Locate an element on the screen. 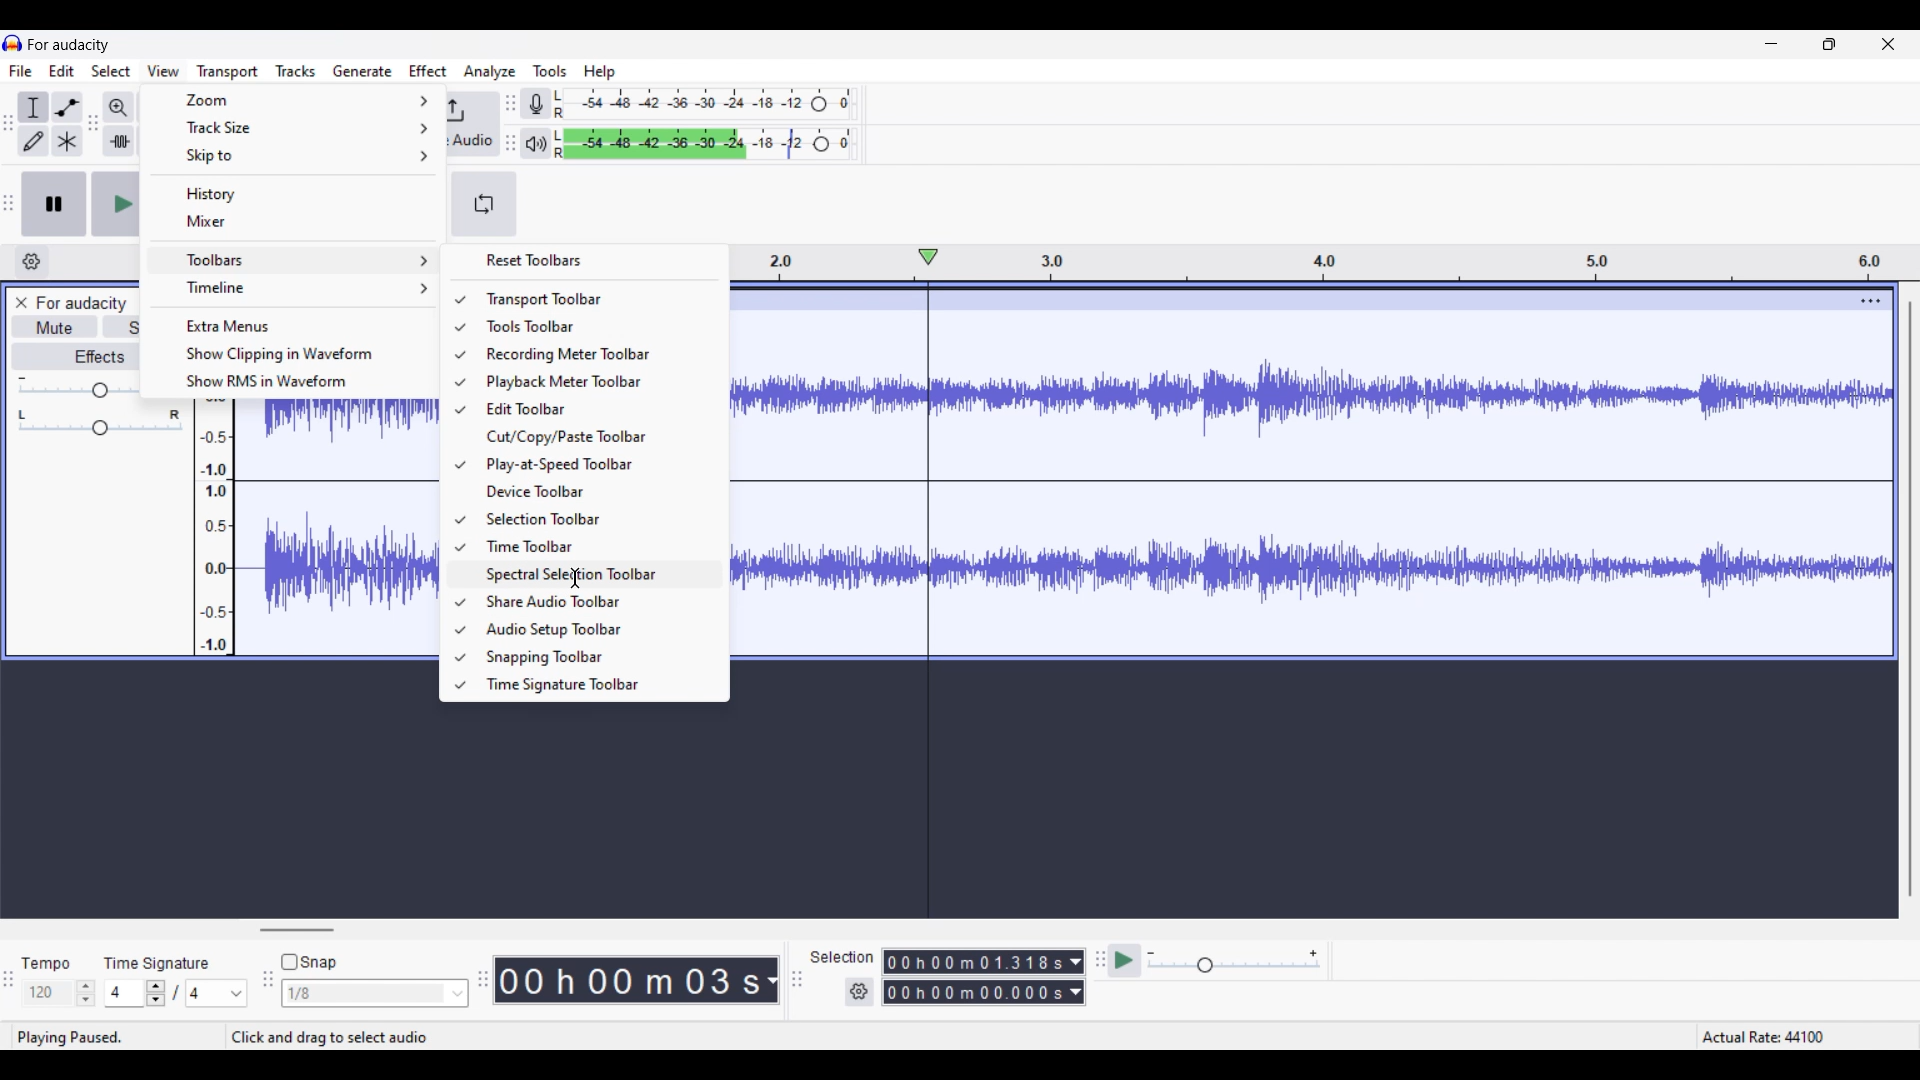 The width and height of the screenshot is (1920, 1080). Effects  is located at coordinates (76, 356).